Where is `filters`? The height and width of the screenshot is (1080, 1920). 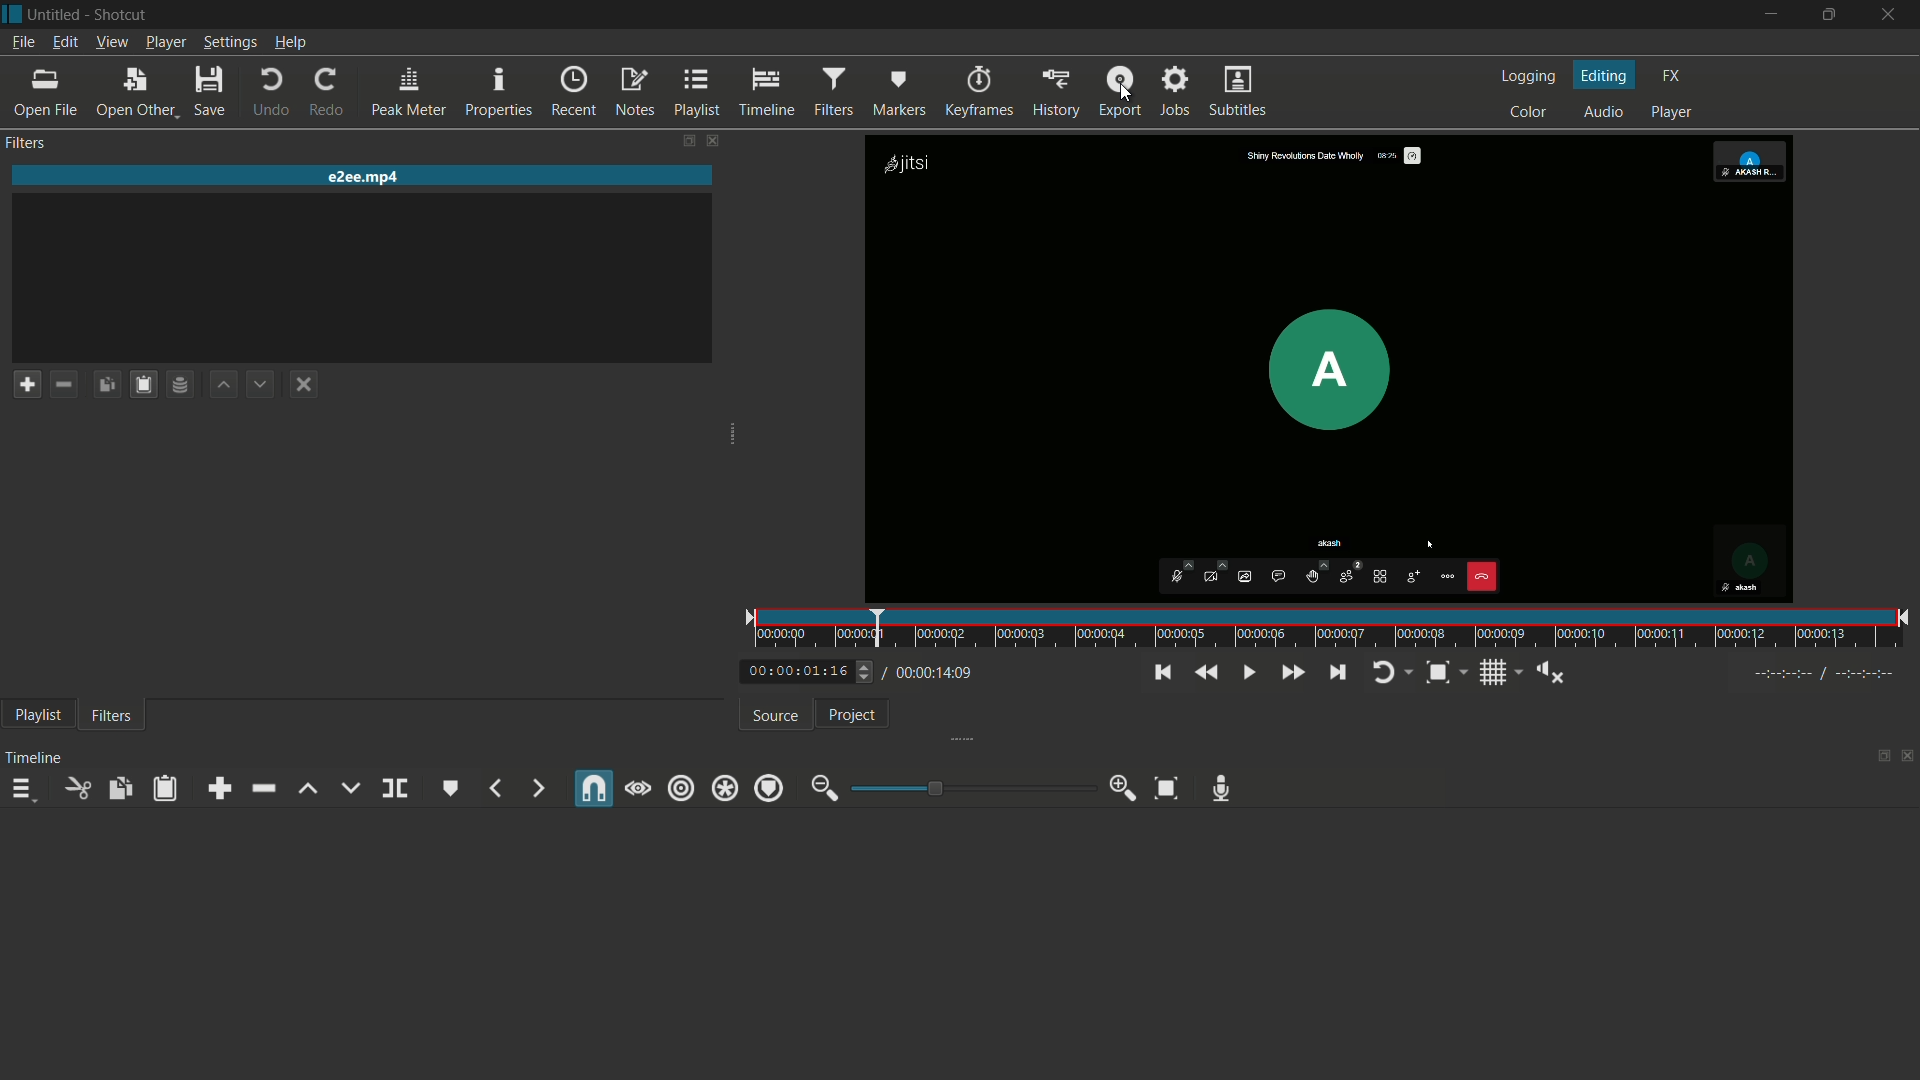
filters is located at coordinates (28, 142).